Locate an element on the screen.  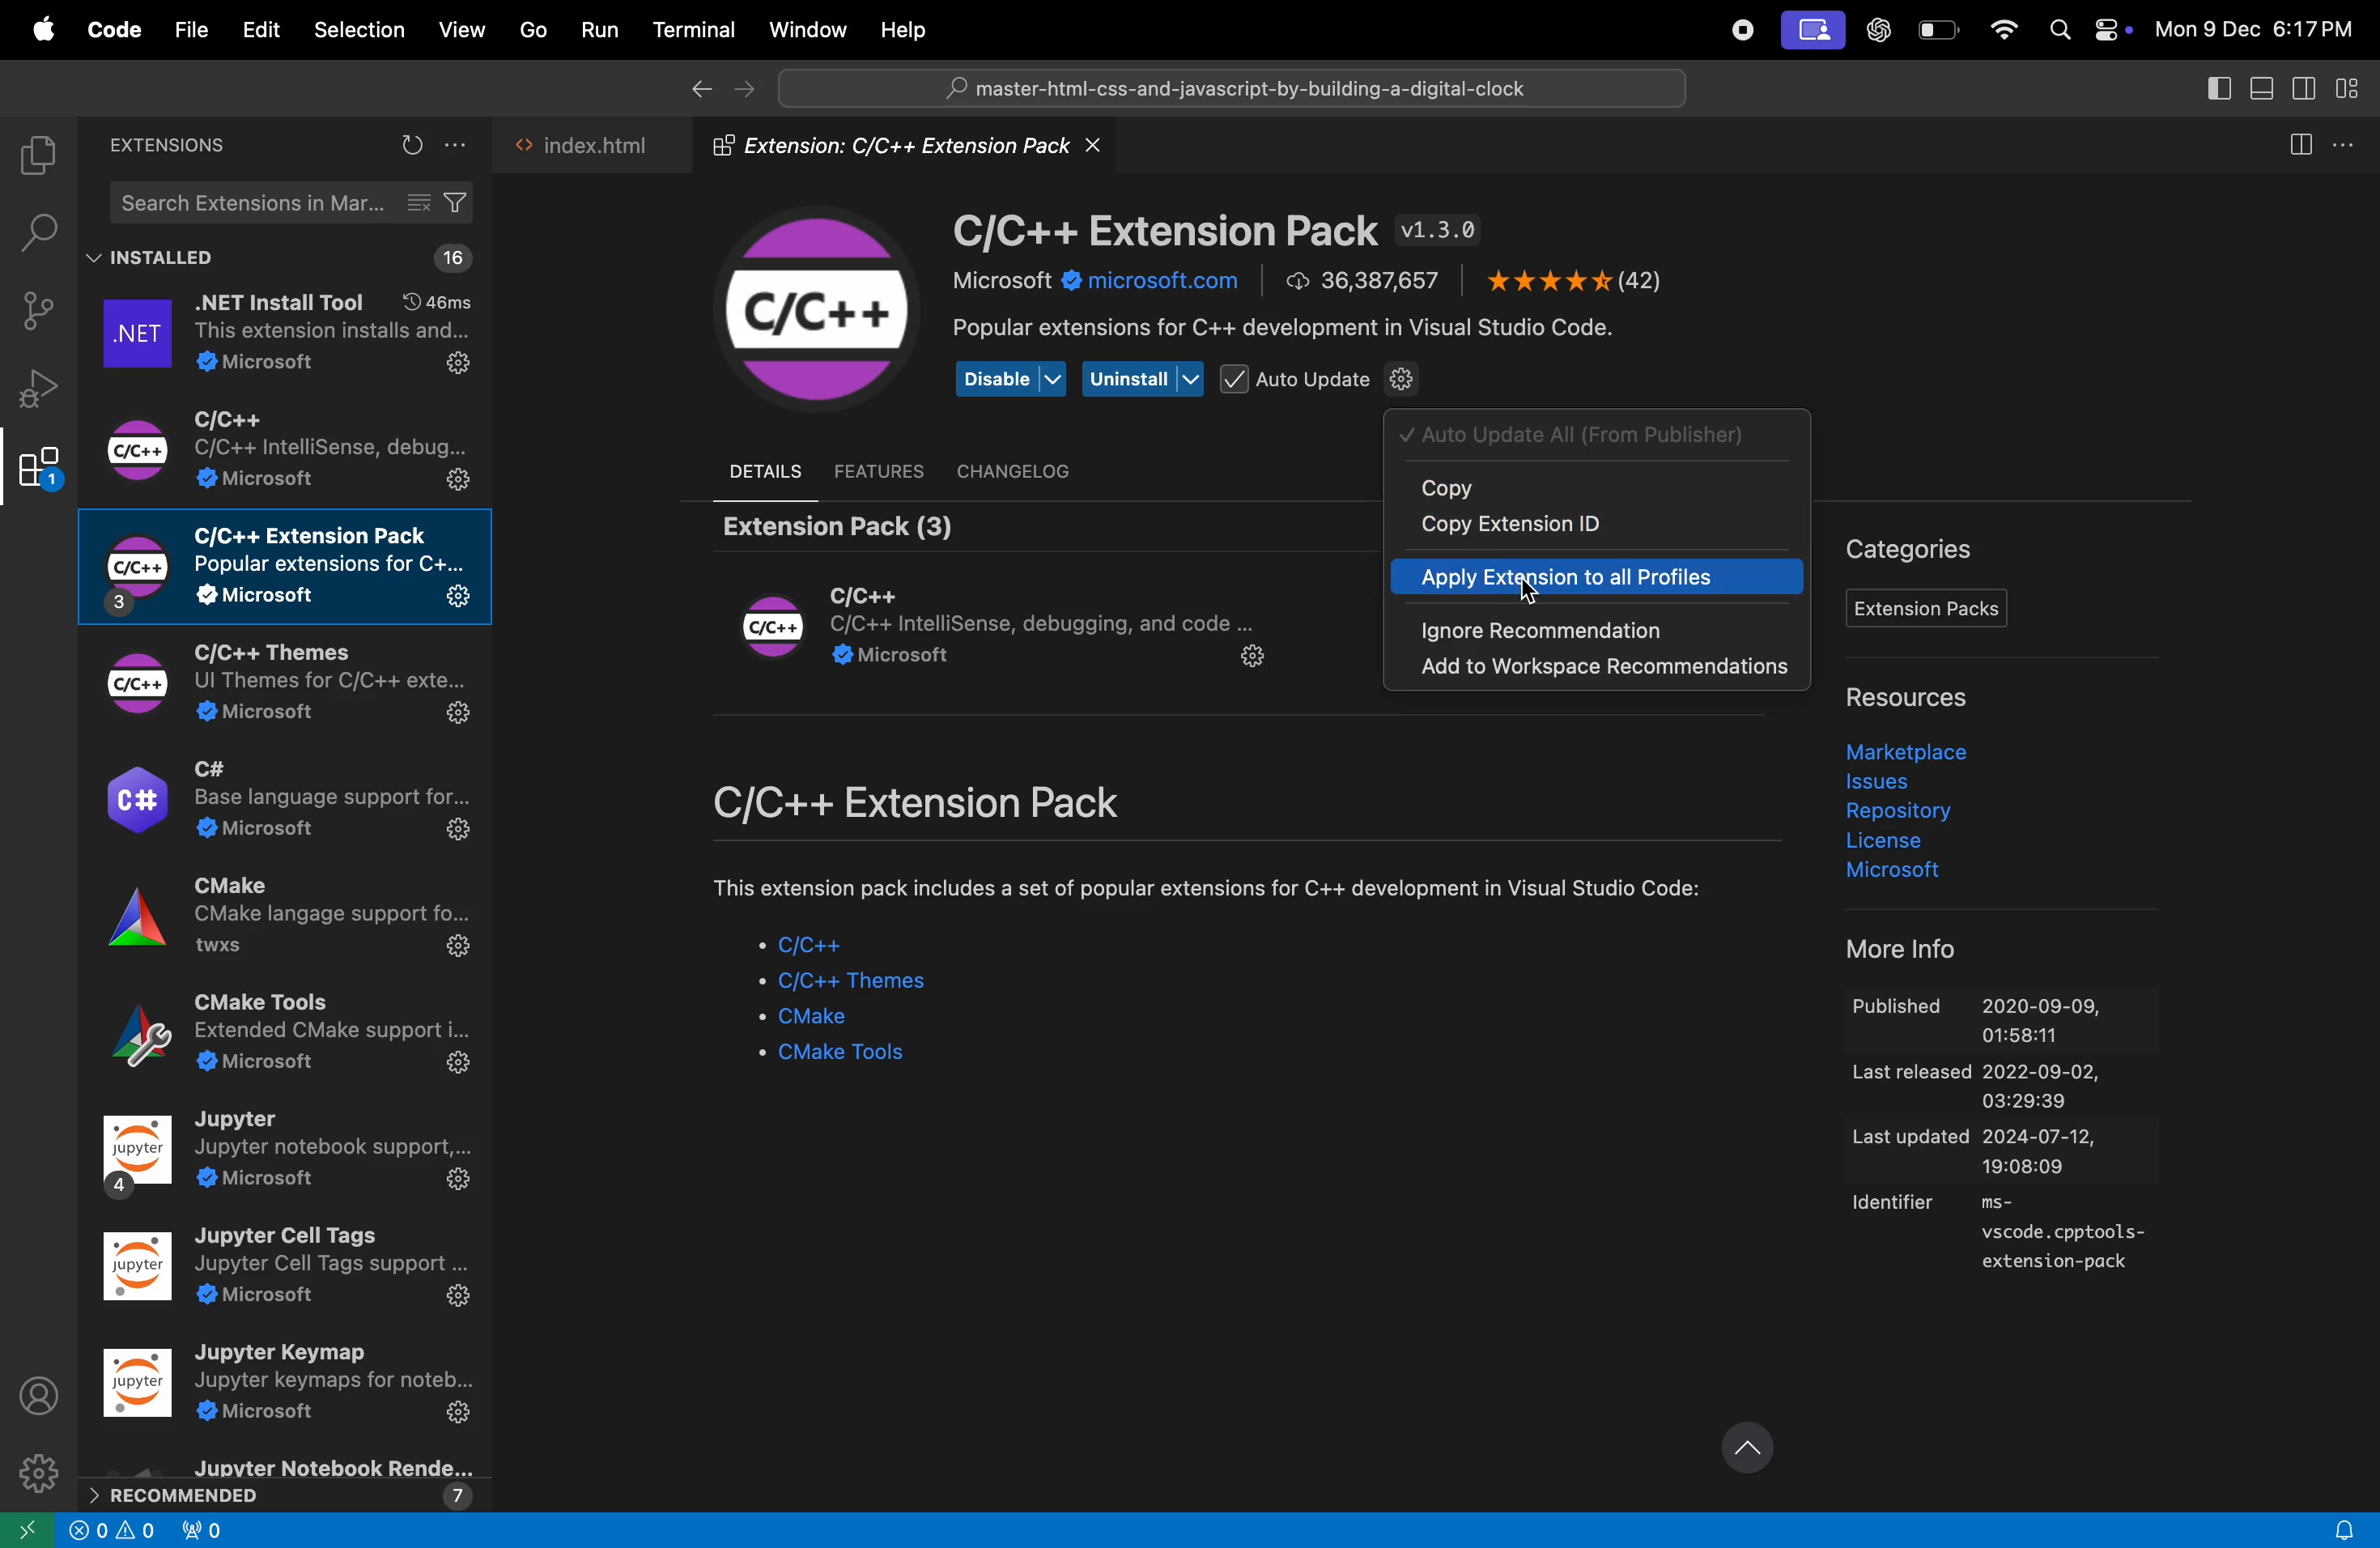
toggle secondary side bar is located at coordinates (2303, 88).